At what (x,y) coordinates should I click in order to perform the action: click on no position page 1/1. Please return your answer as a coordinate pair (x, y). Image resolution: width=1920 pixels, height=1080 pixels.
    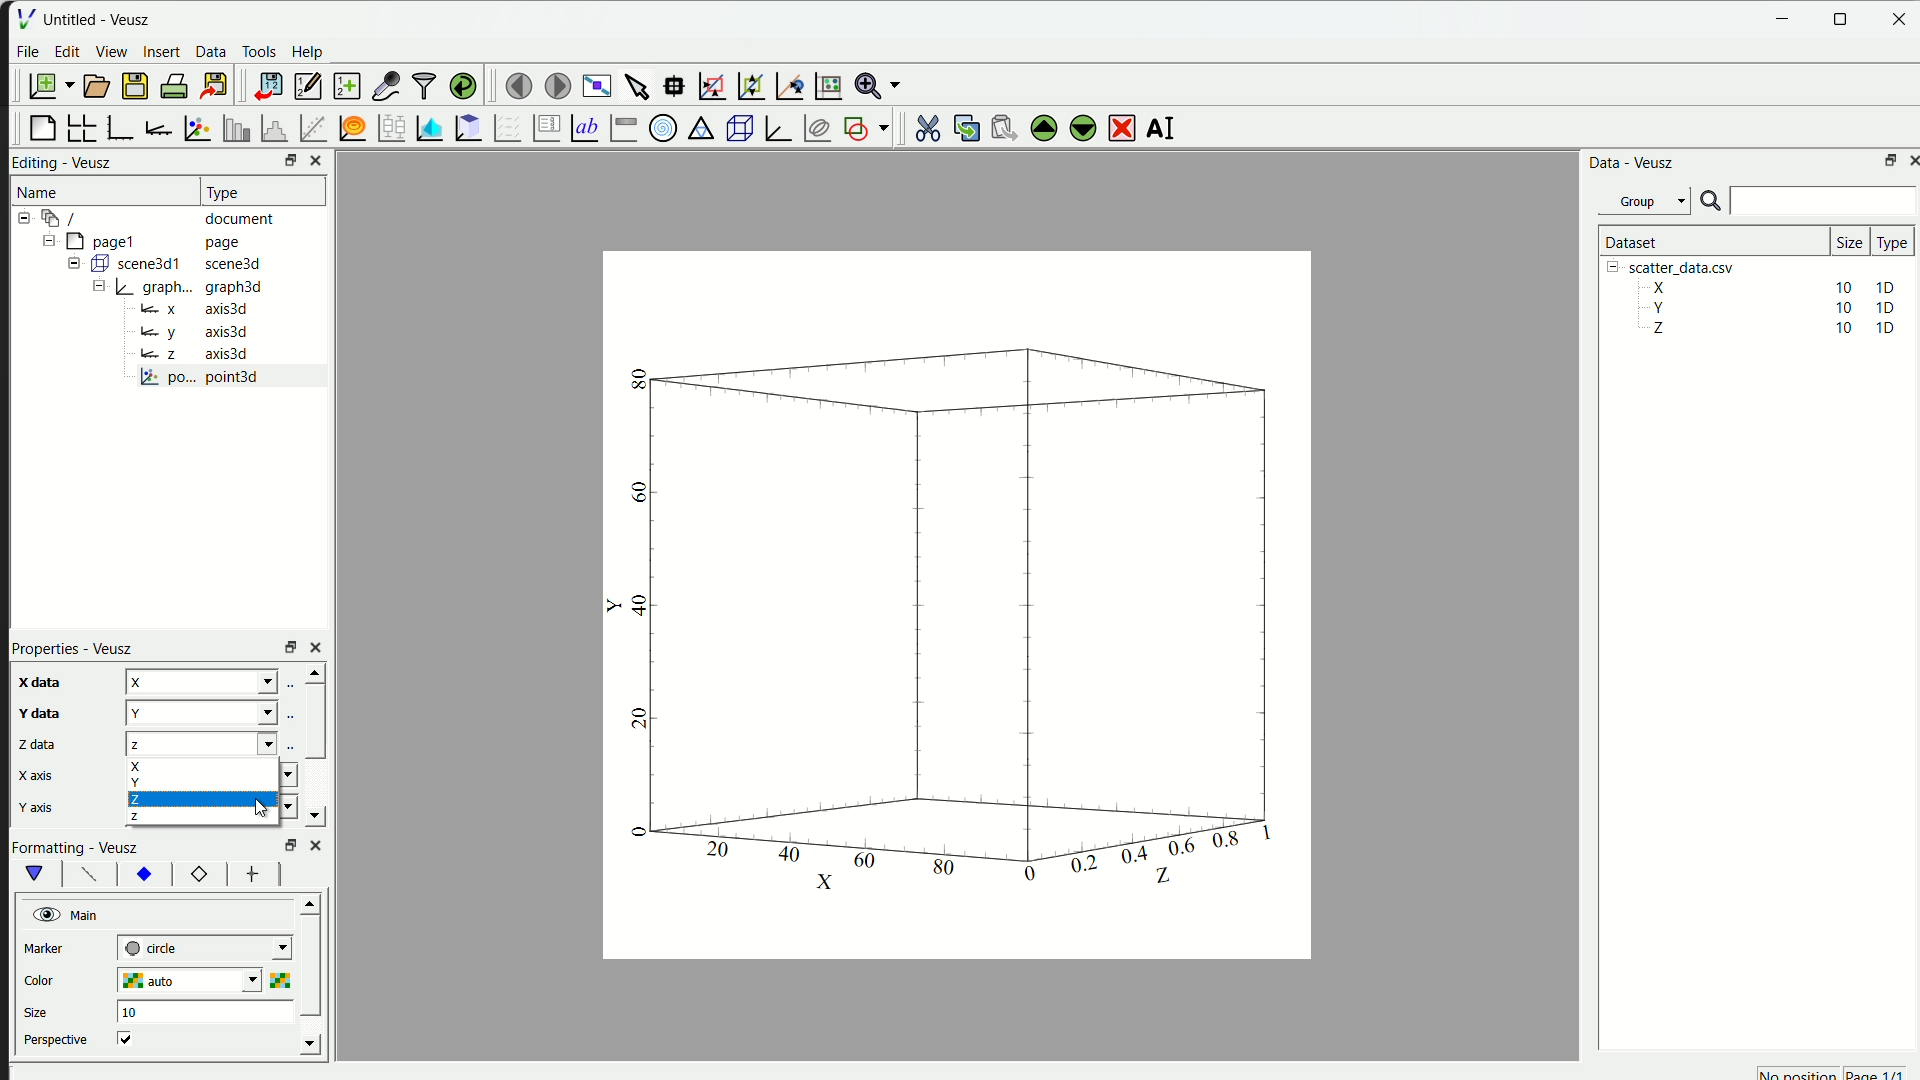
    Looking at the image, I should click on (1837, 1071).